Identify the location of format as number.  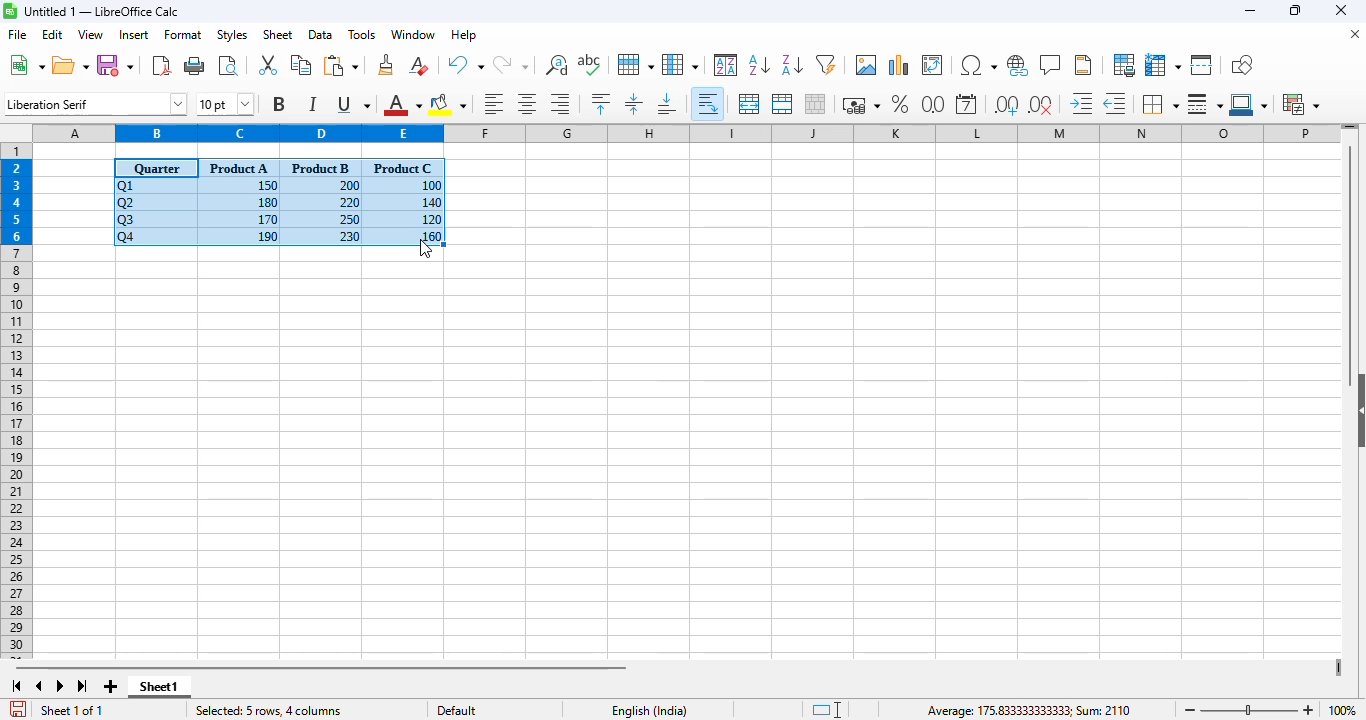
(933, 104).